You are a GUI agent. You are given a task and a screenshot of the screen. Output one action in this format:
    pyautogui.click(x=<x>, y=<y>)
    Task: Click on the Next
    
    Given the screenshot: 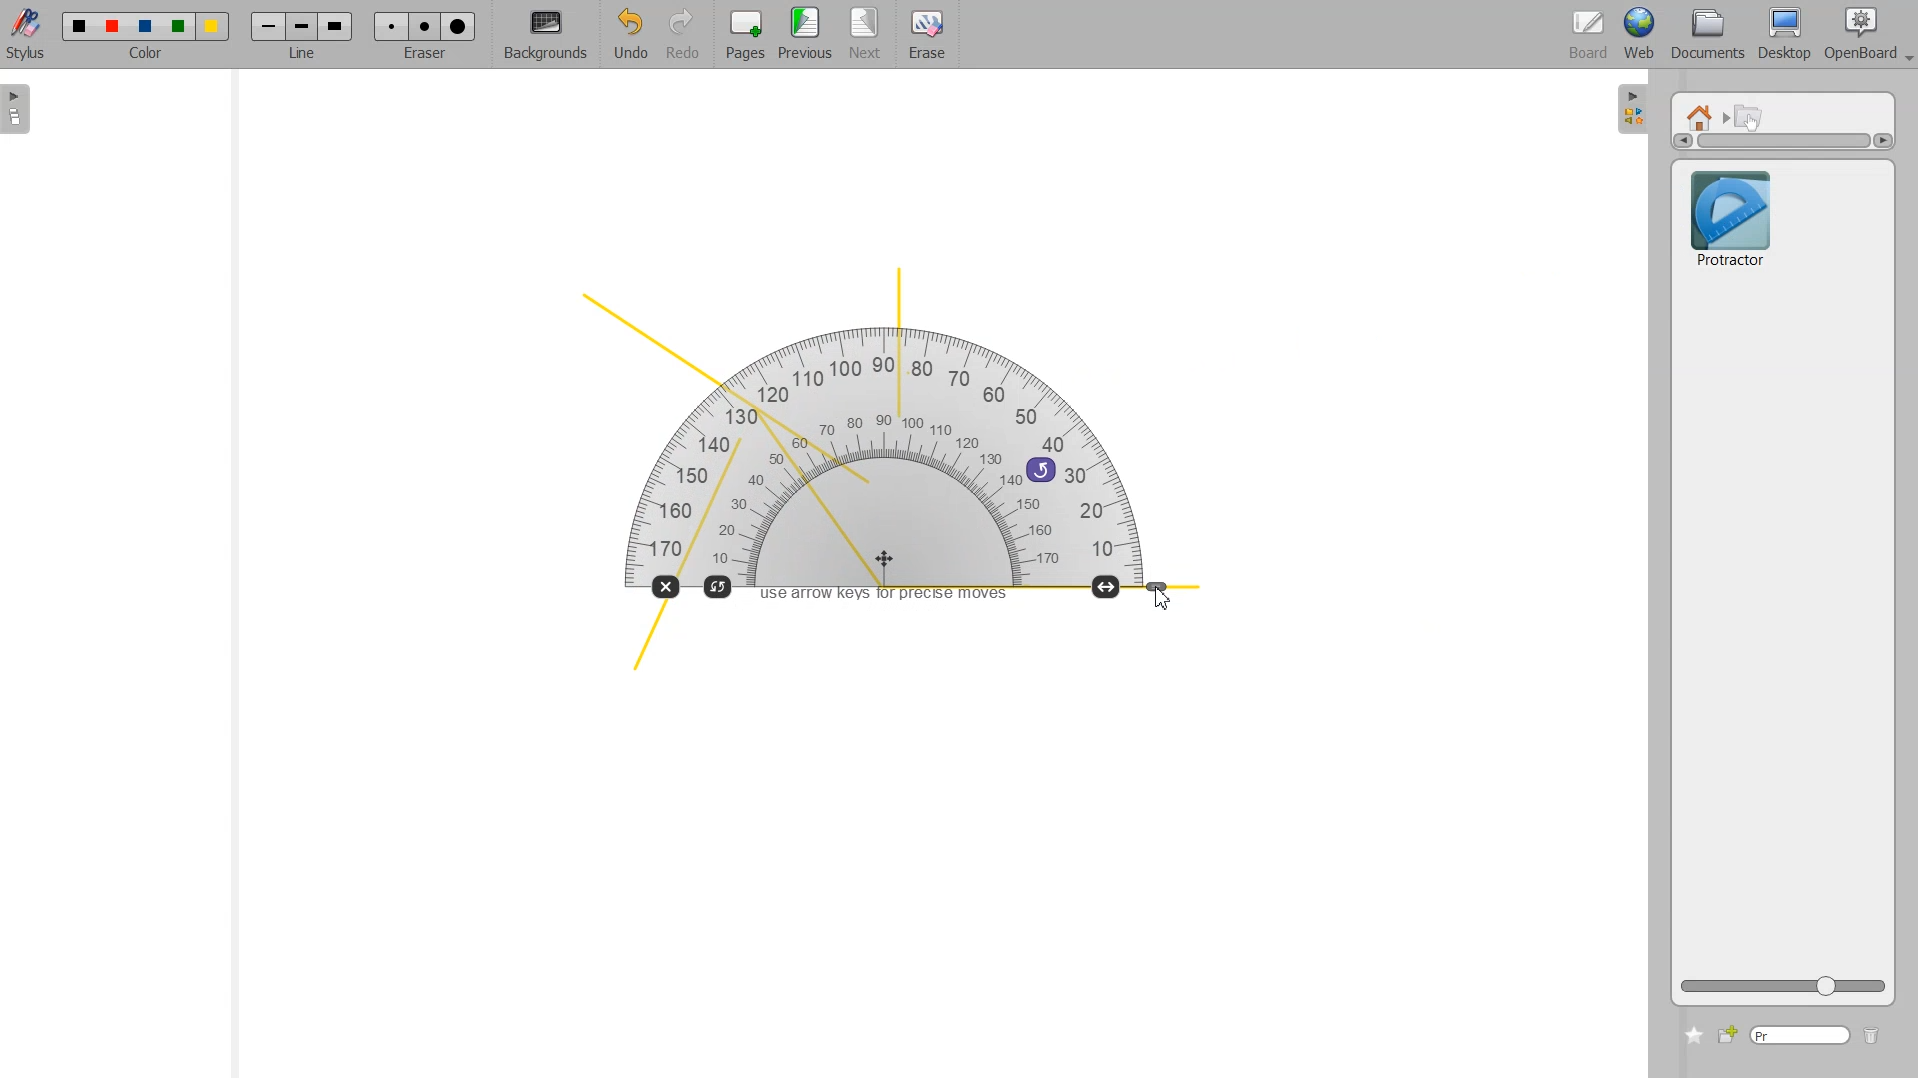 What is the action you would take?
    pyautogui.click(x=867, y=35)
    